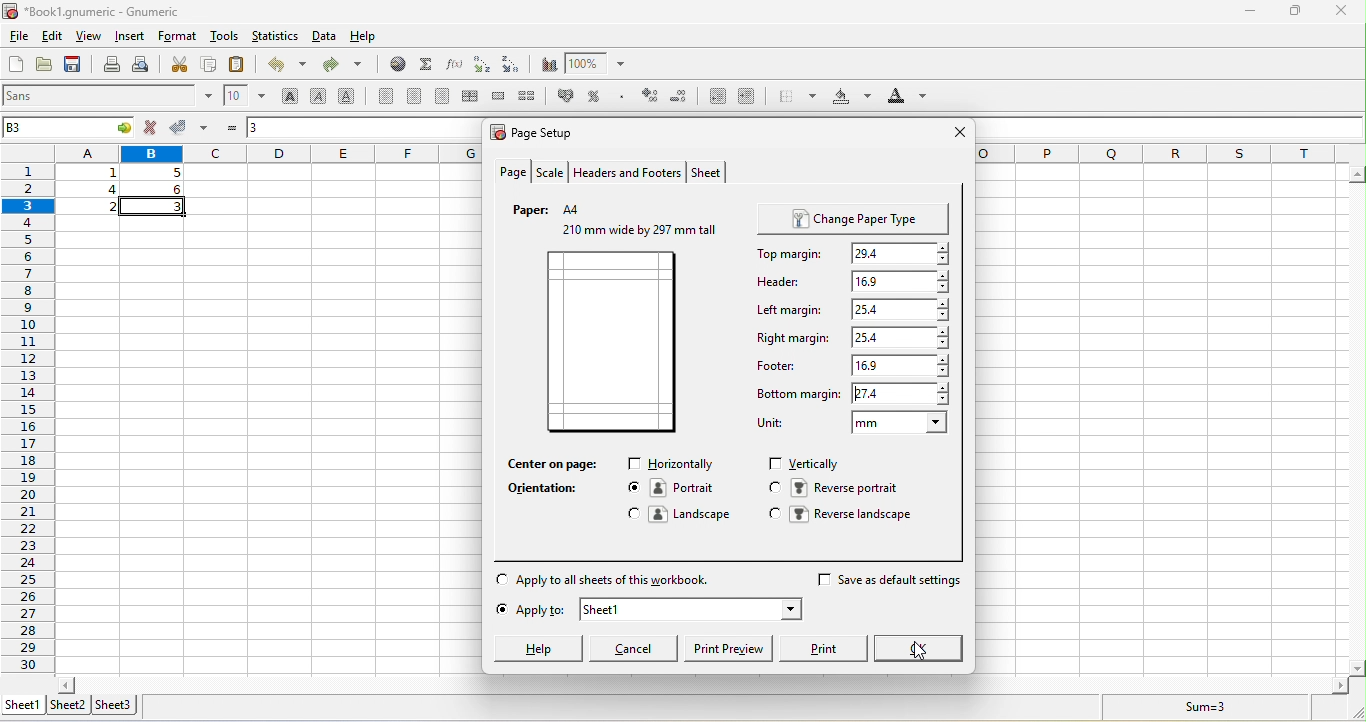 The height and width of the screenshot is (722, 1366). Describe the element at coordinates (223, 38) in the screenshot. I see `tools` at that location.